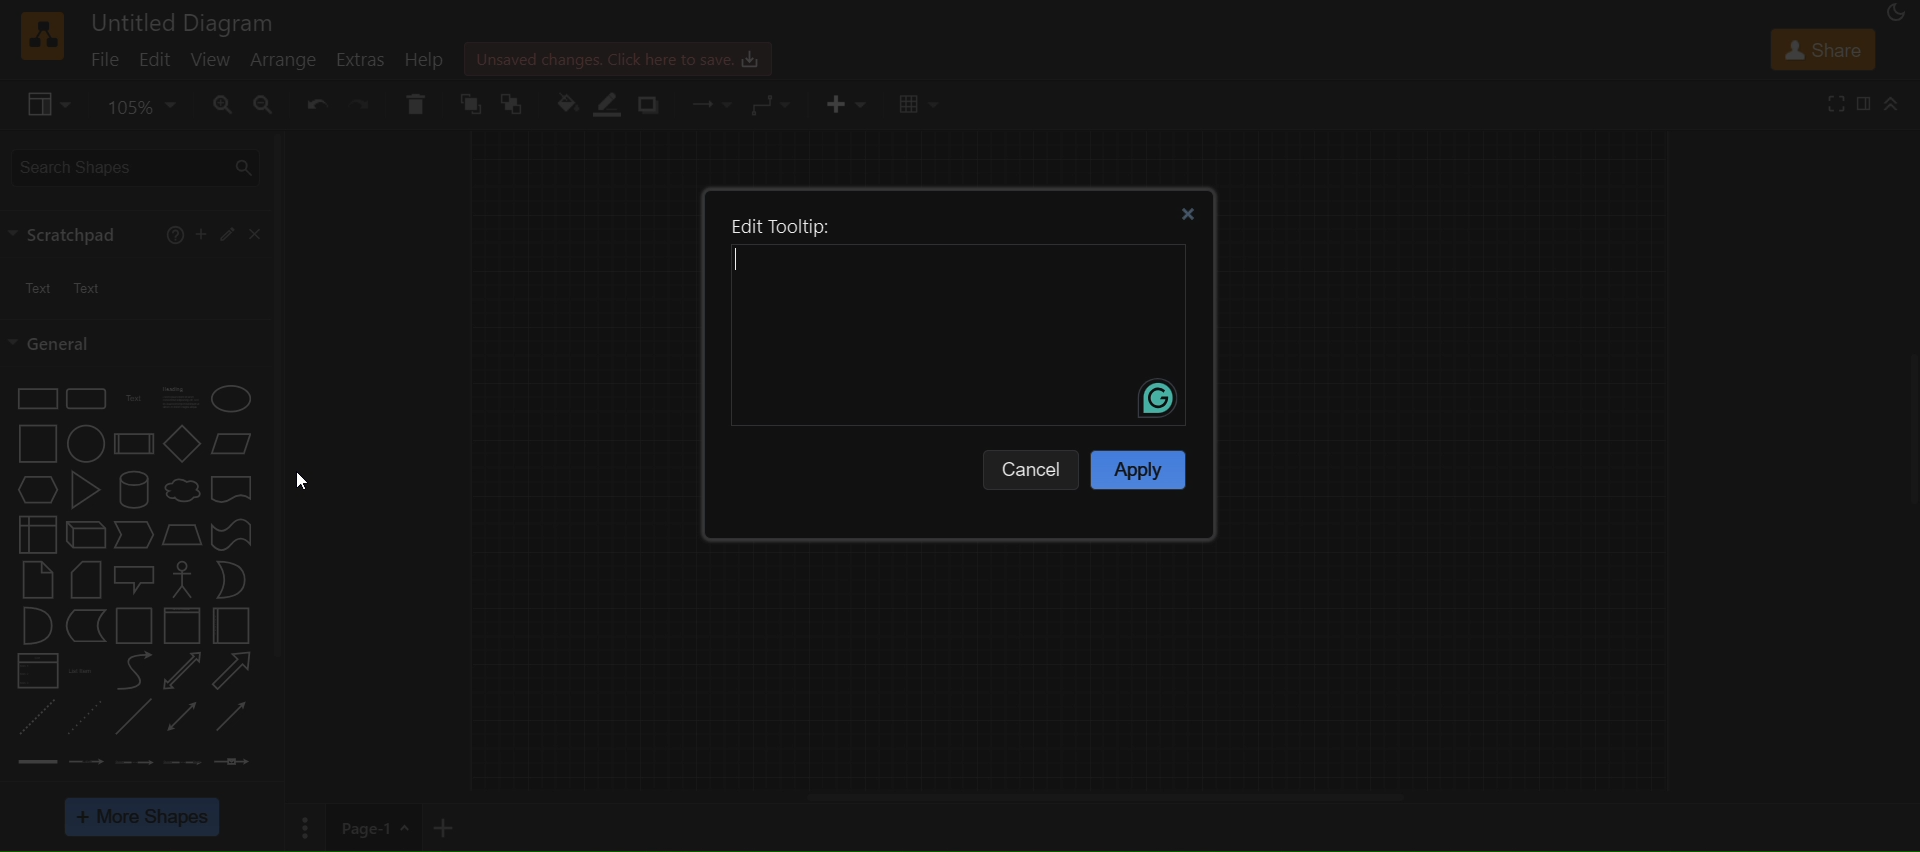 This screenshot has height=852, width=1920. What do you see at coordinates (35, 445) in the screenshot?
I see `square` at bounding box center [35, 445].